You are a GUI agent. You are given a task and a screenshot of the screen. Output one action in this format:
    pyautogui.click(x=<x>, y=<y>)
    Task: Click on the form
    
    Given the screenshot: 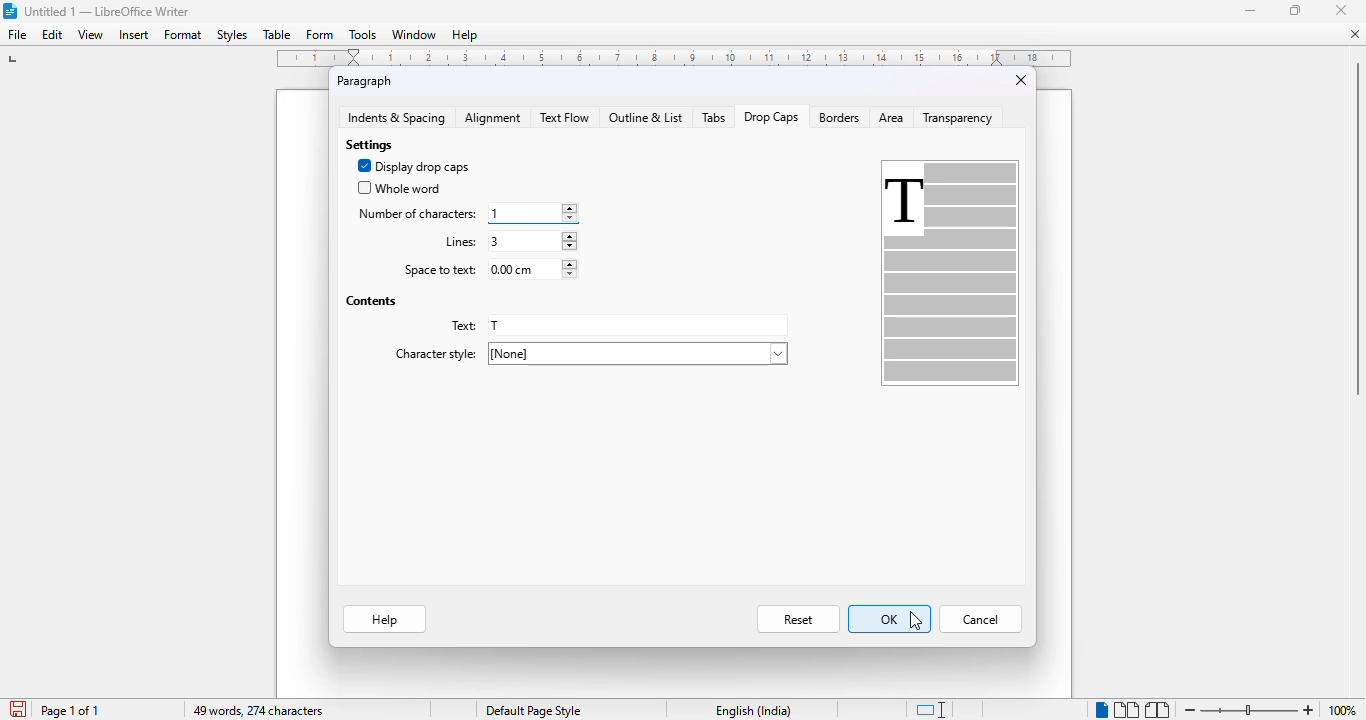 What is the action you would take?
    pyautogui.click(x=319, y=33)
    